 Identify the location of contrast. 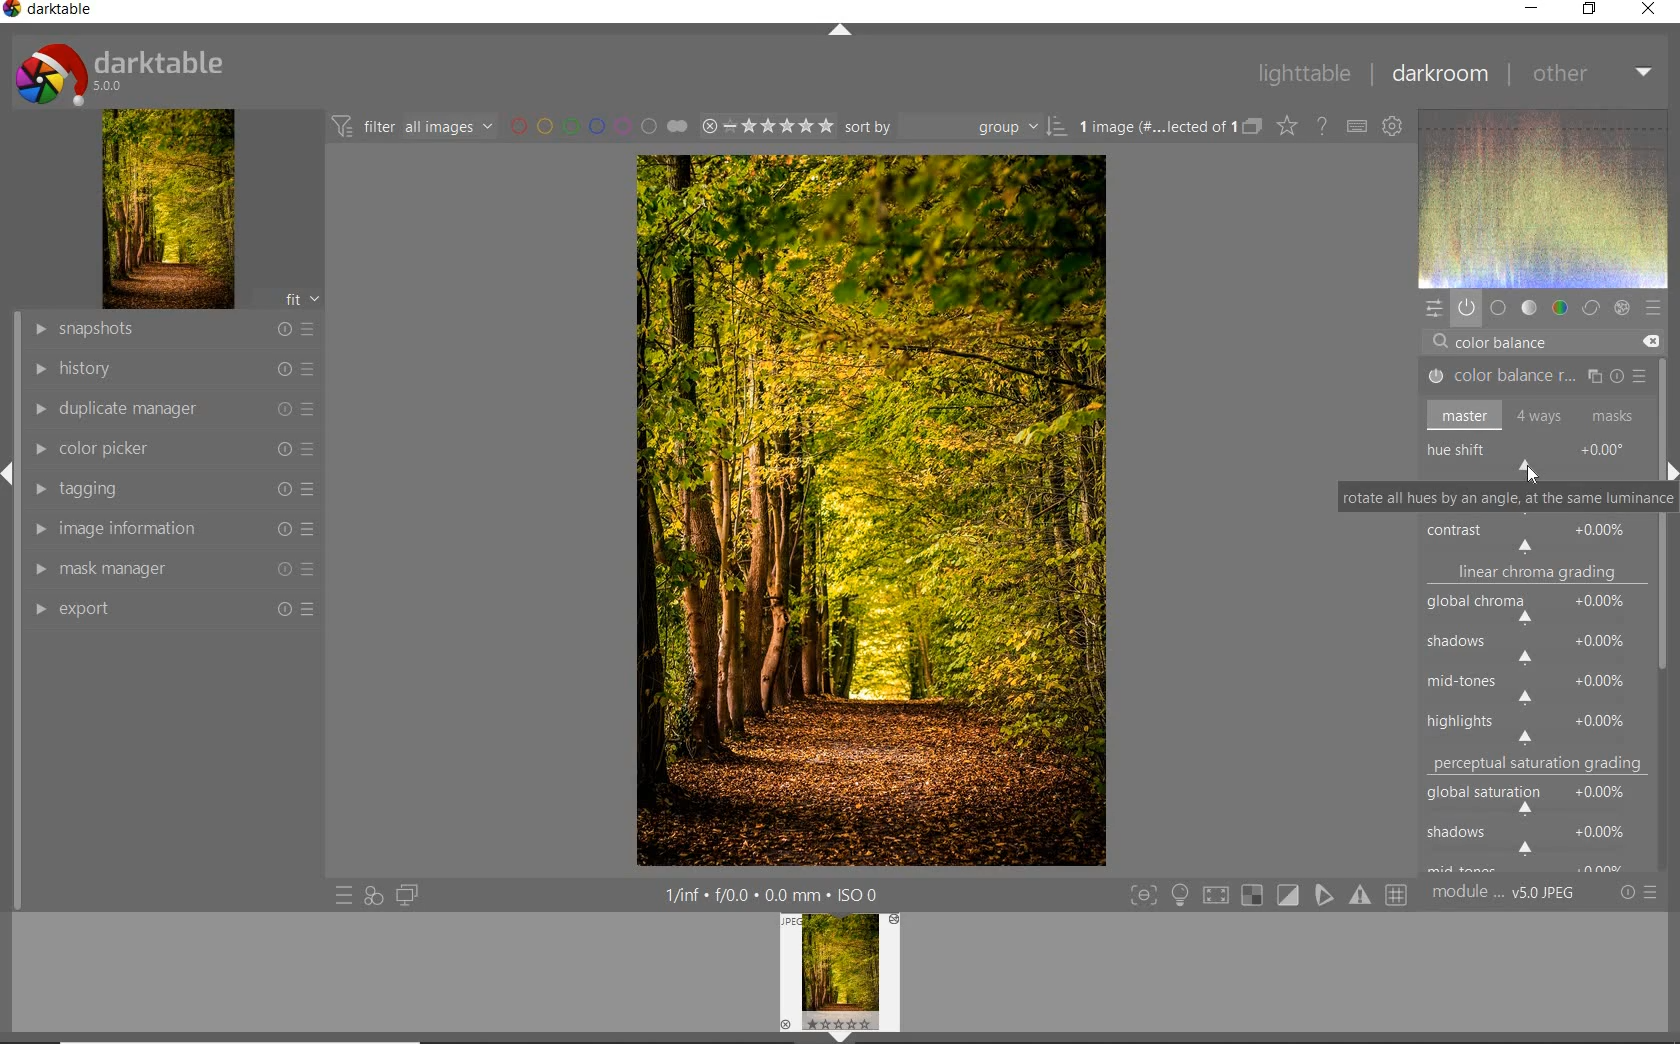
(1534, 535).